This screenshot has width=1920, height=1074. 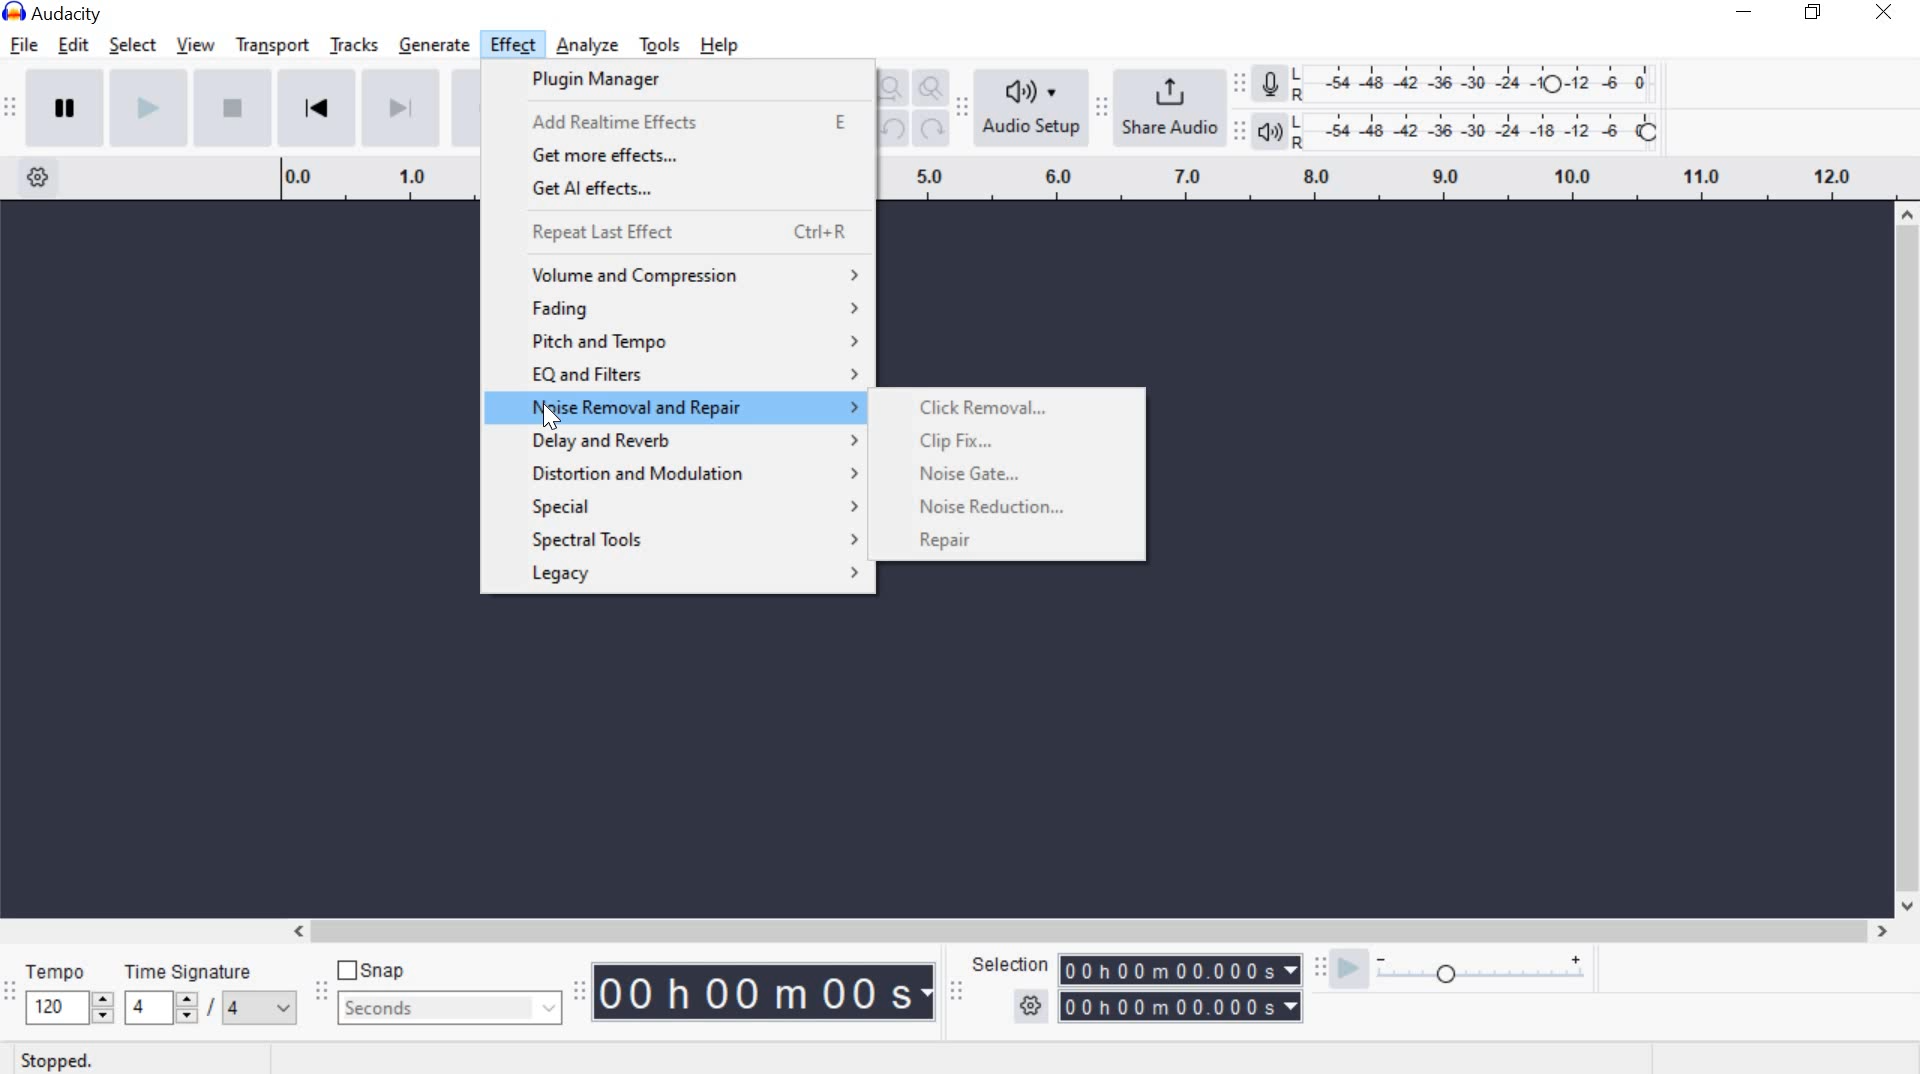 I want to click on Timeline Options, so click(x=34, y=176).